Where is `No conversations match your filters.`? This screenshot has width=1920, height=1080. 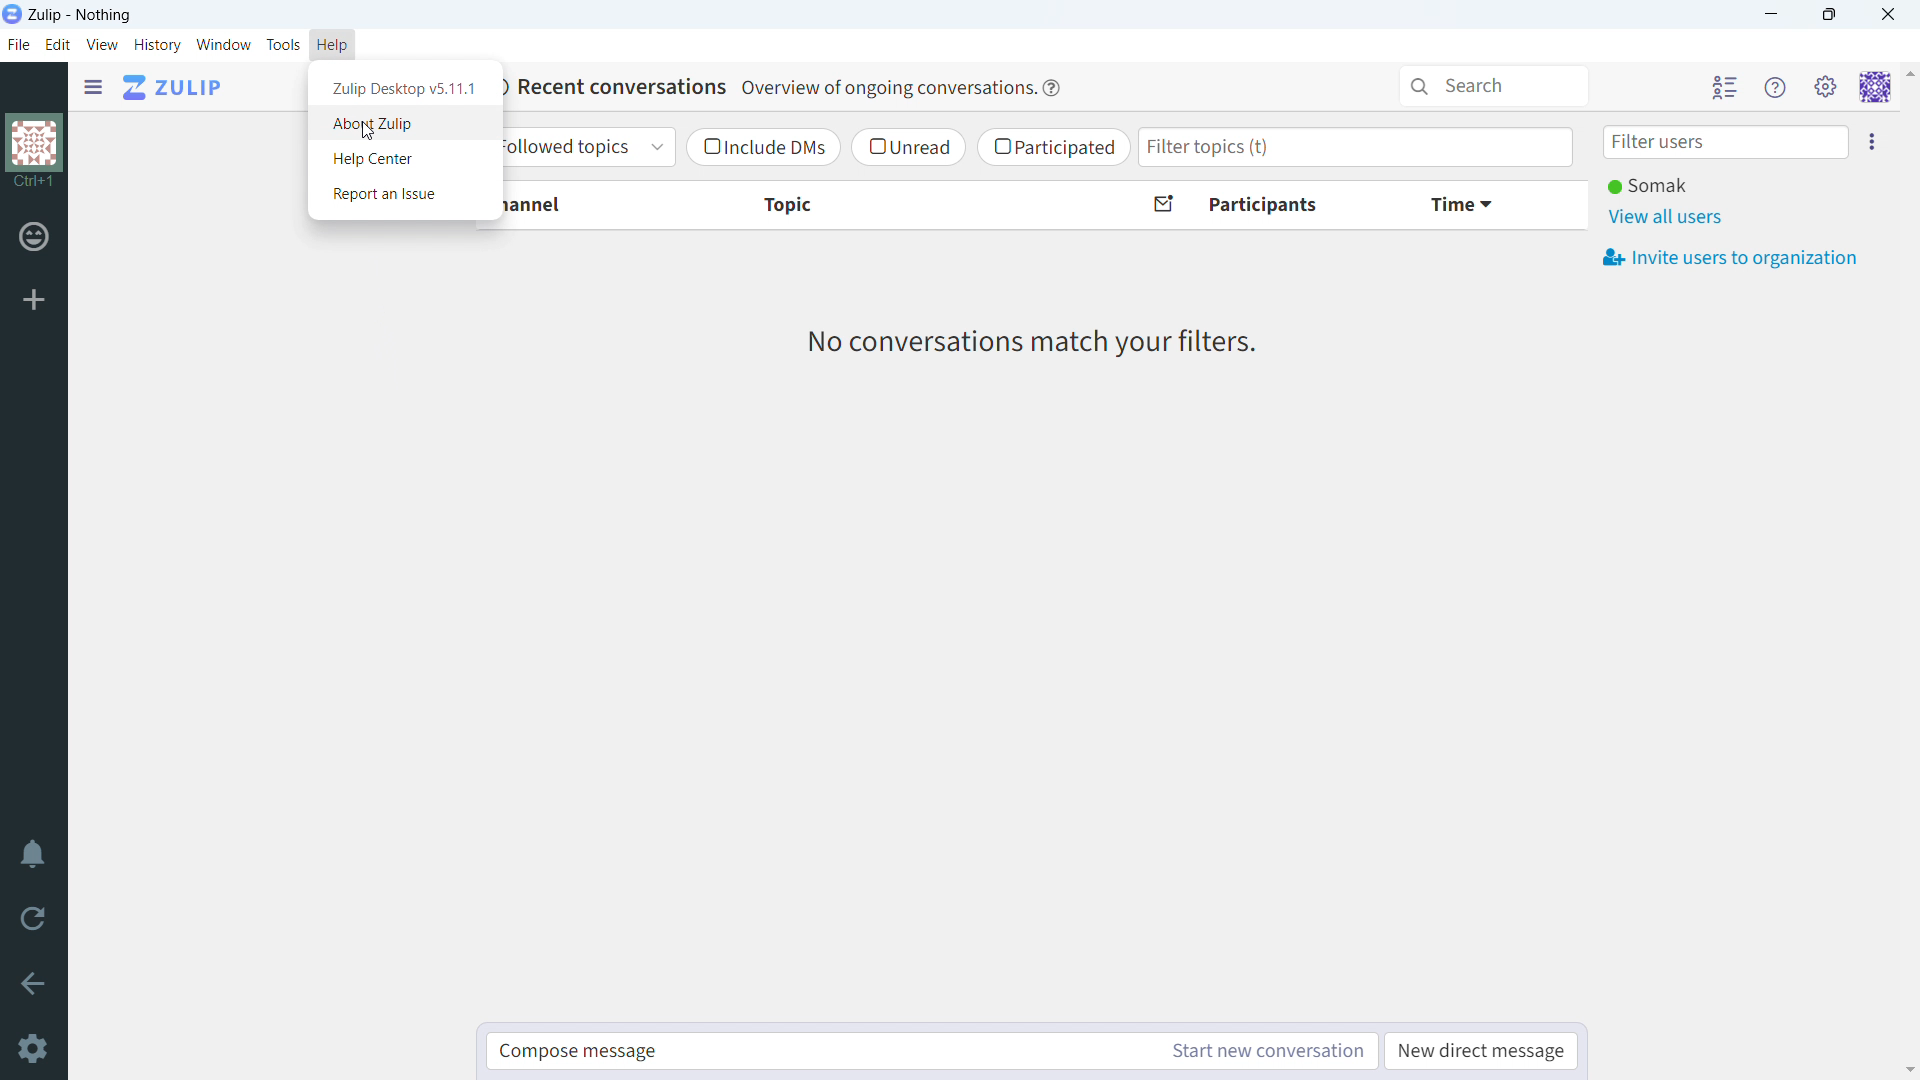
No conversations match your filters. is located at coordinates (1040, 346).